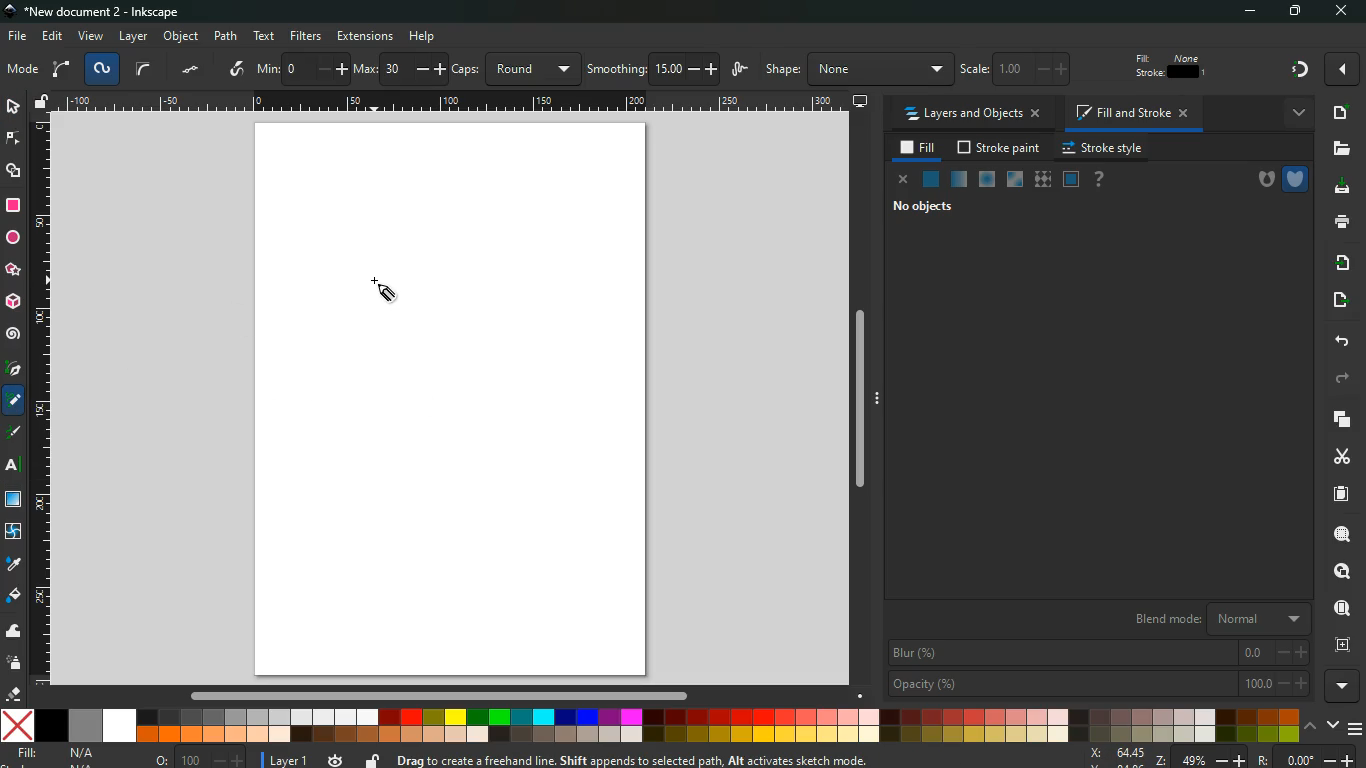  What do you see at coordinates (302, 69) in the screenshot?
I see `min` at bounding box center [302, 69].